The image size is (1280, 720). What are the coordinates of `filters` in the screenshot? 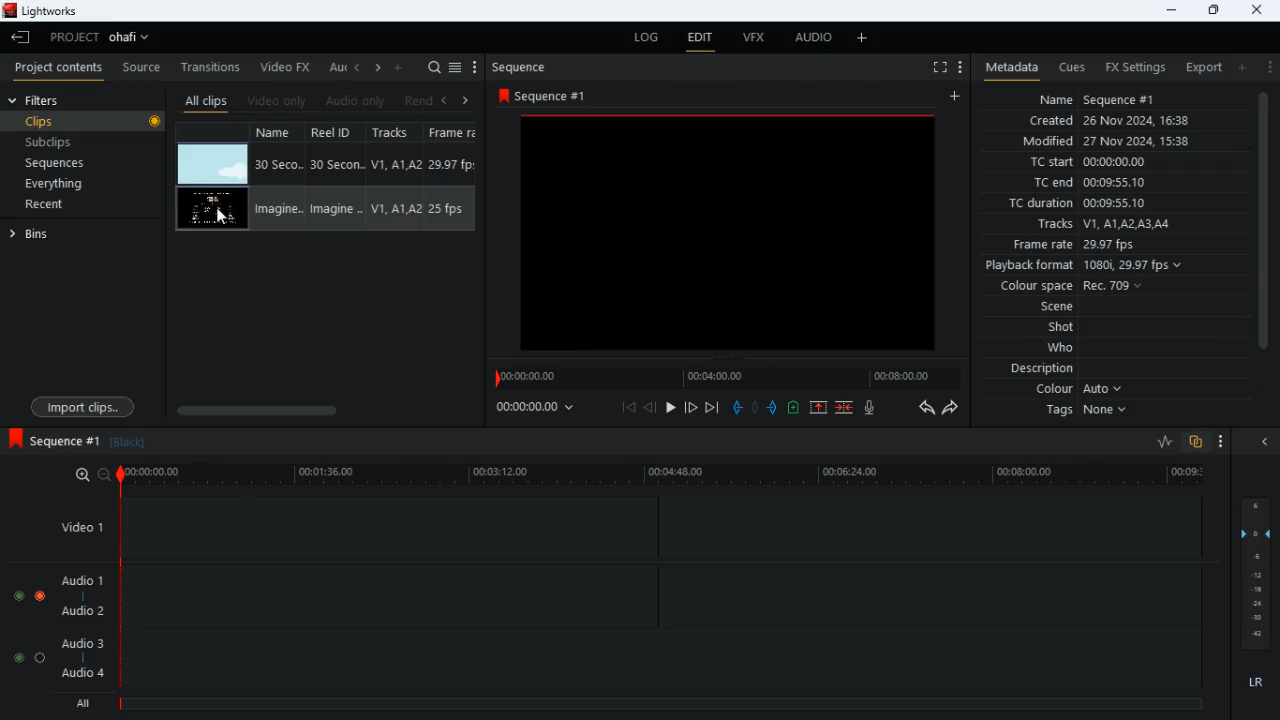 It's located at (51, 99).